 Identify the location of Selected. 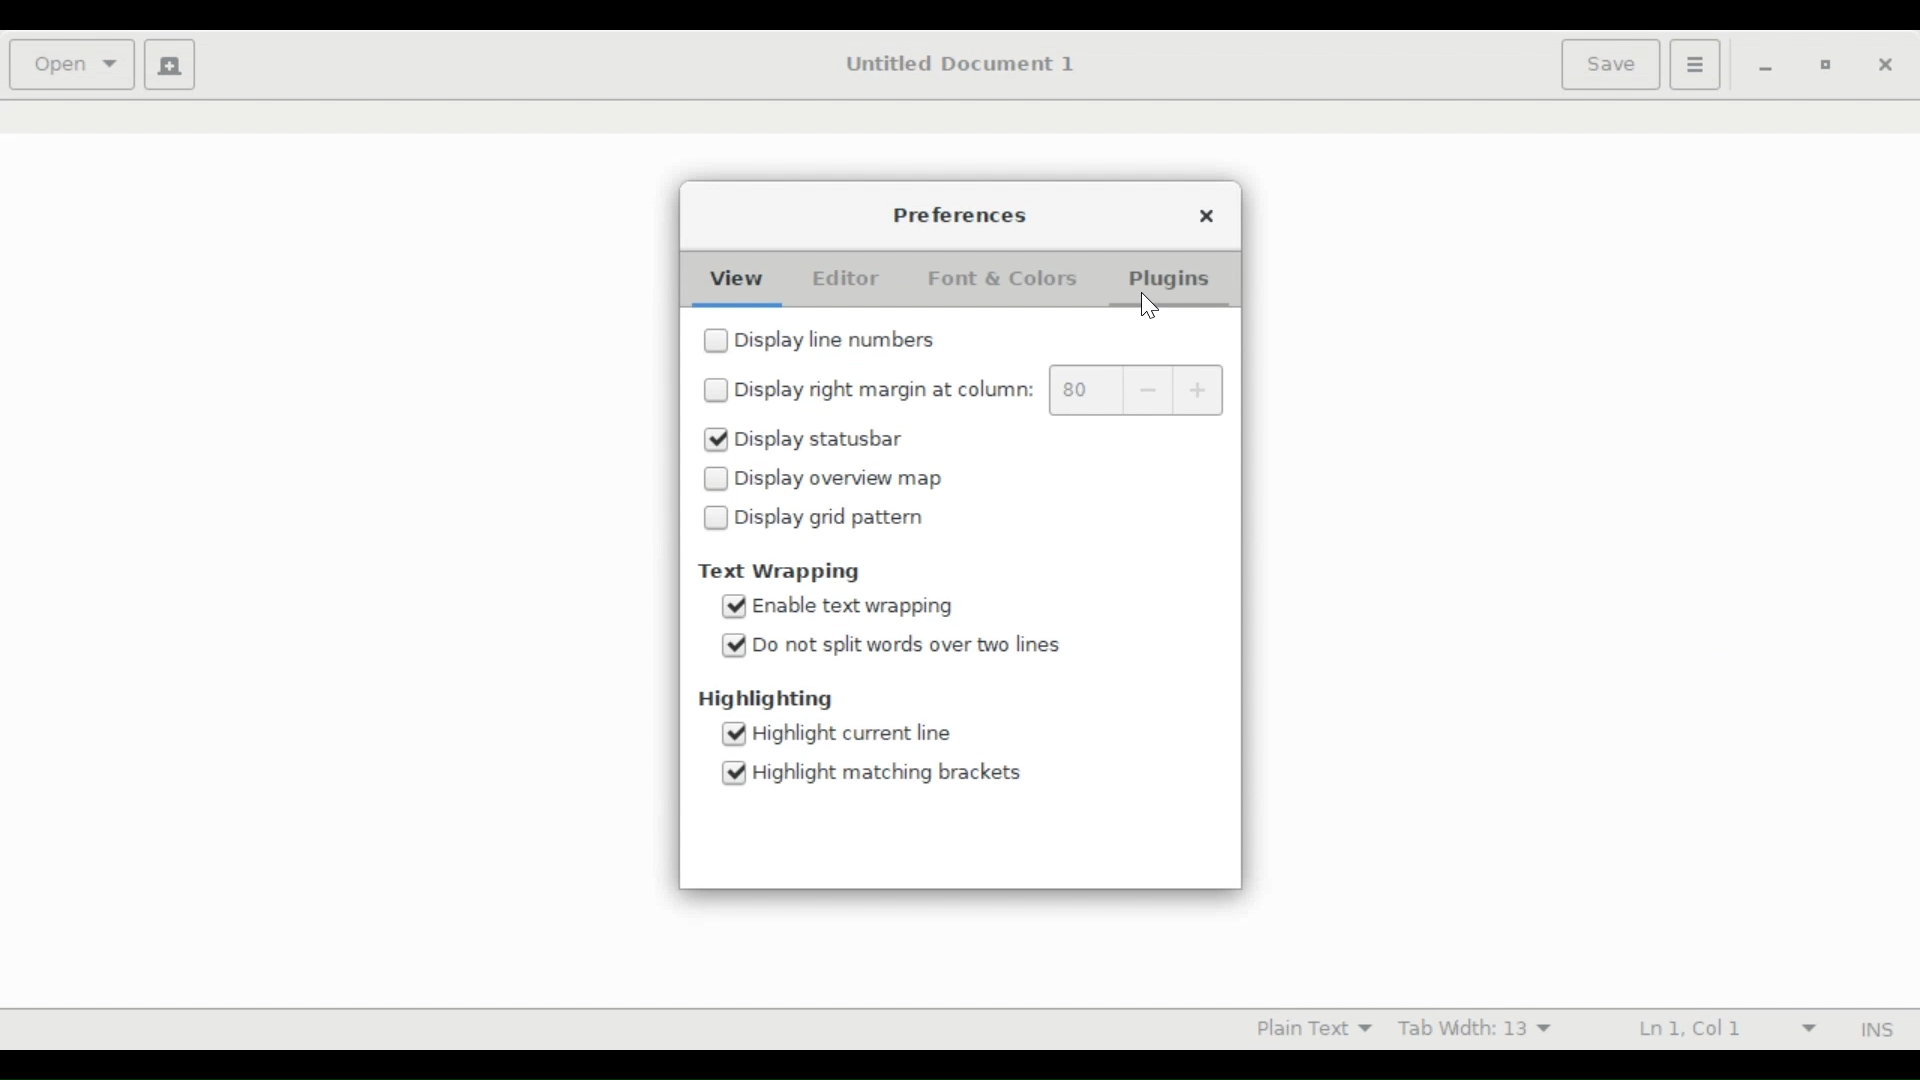
(737, 735).